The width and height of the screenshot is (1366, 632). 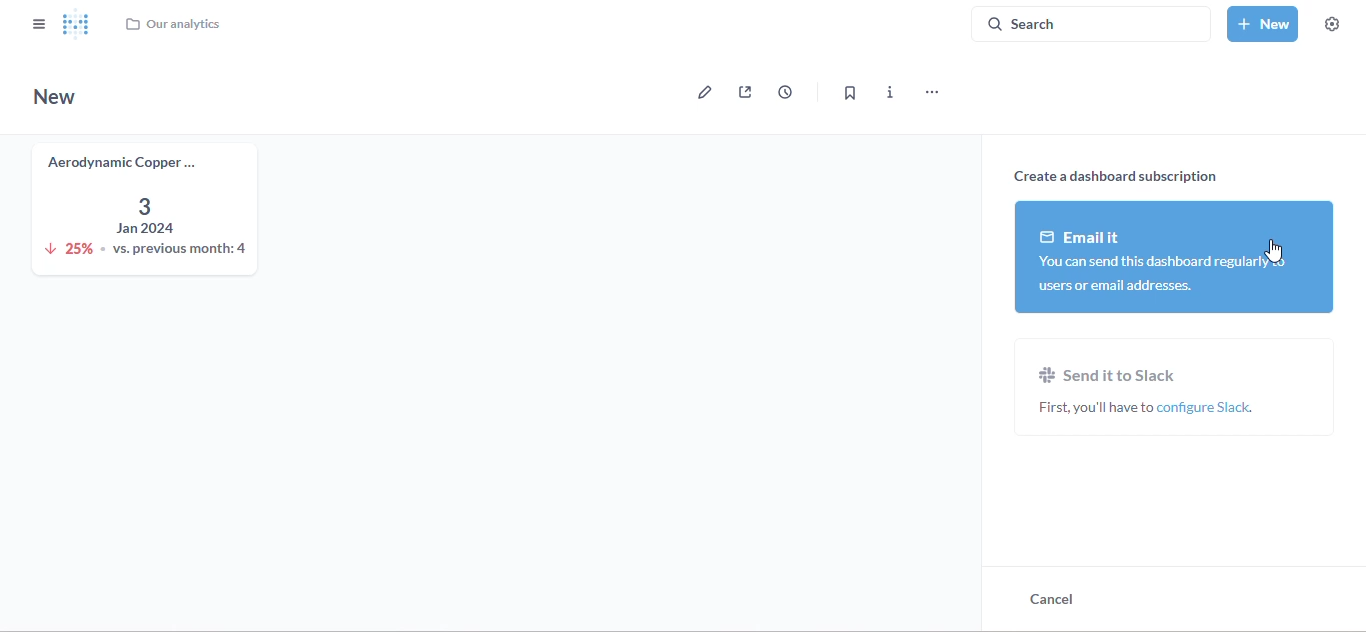 I want to click on email it, so click(x=1175, y=256).